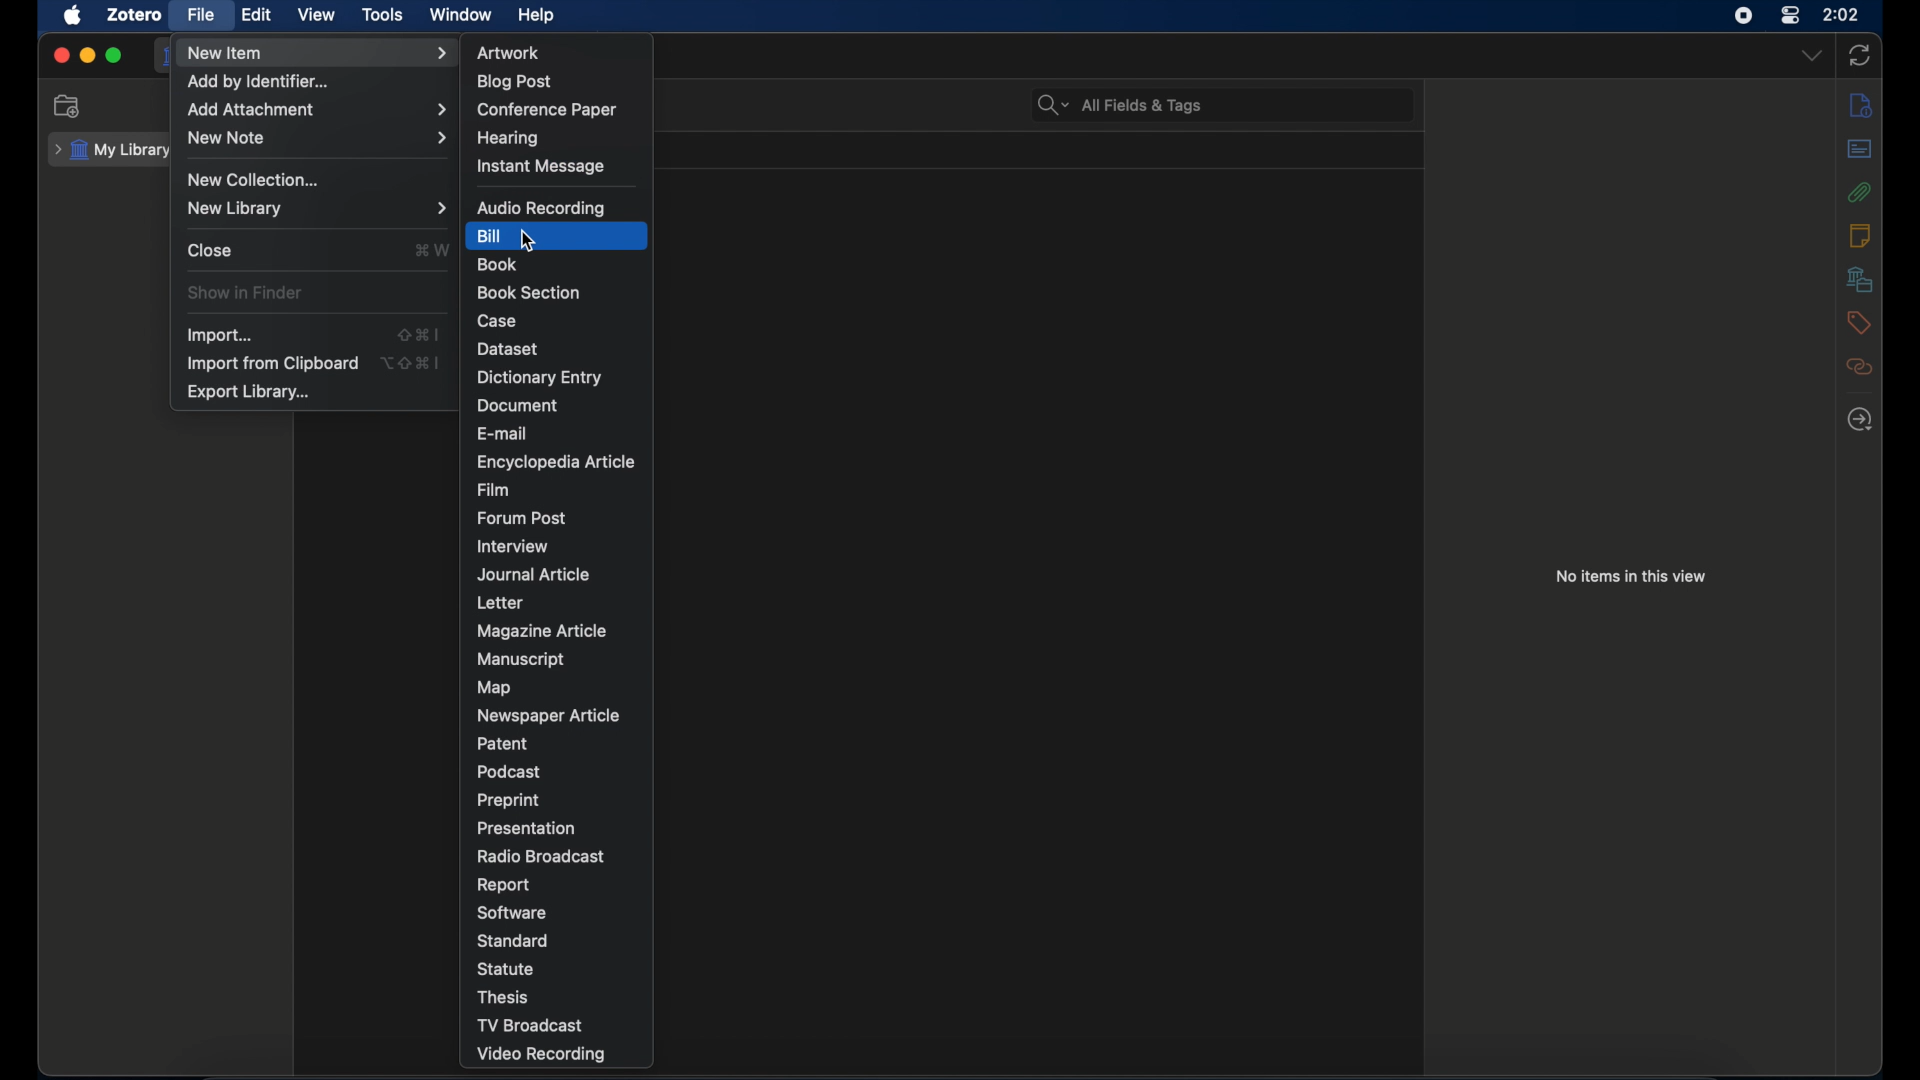 This screenshot has width=1920, height=1080. Describe the element at coordinates (530, 242) in the screenshot. I see `cursor` at that location.